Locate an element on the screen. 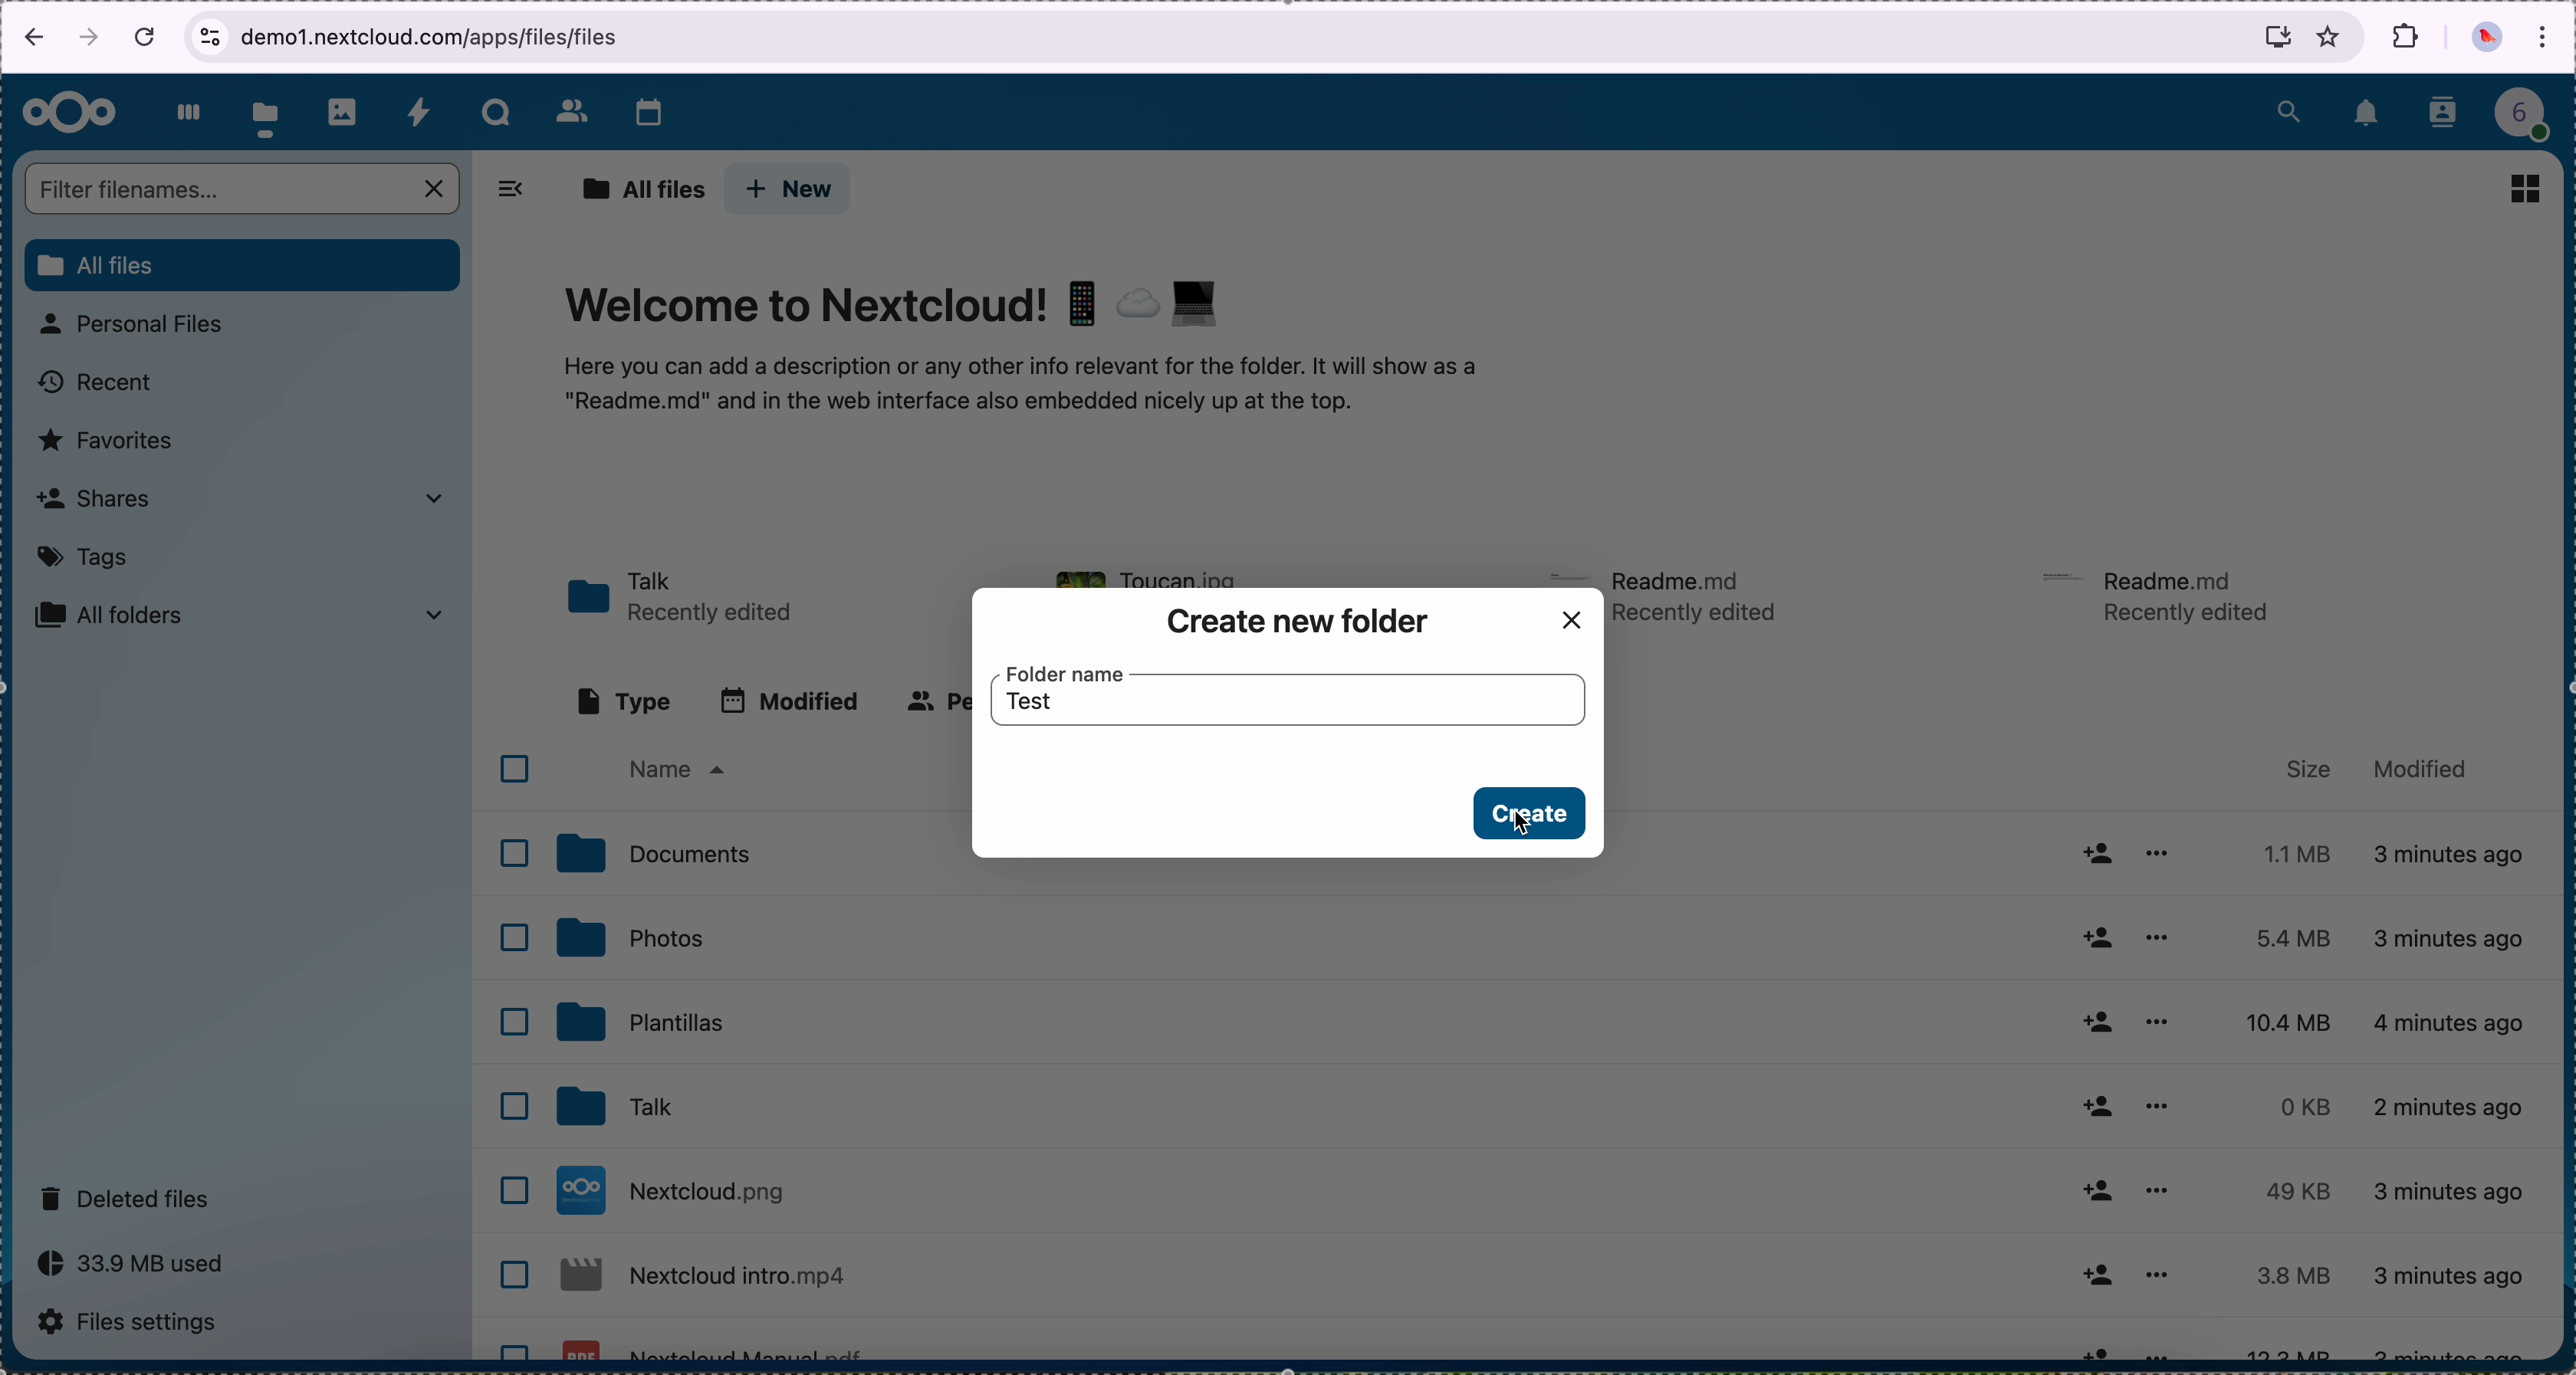 The width and height of the screenshot is (2576, 1375). contacts is located at coordinates (570, 110).